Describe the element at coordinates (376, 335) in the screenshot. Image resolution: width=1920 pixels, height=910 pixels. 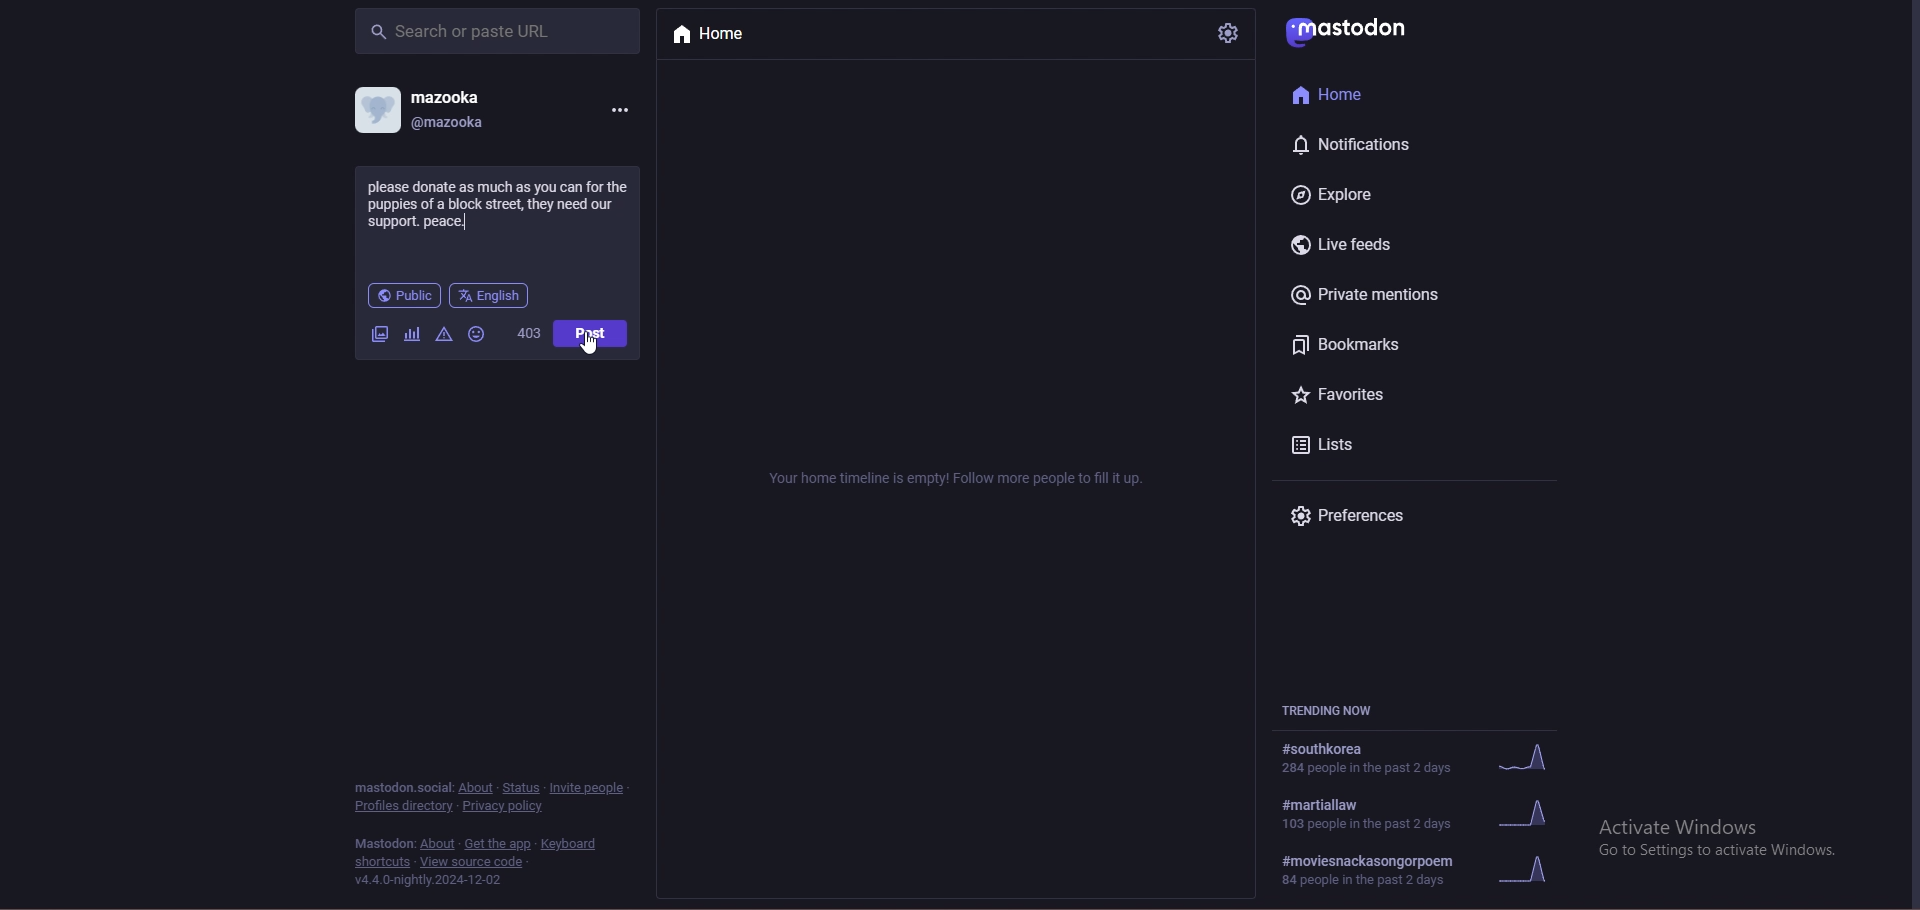
I see `image` at that location.